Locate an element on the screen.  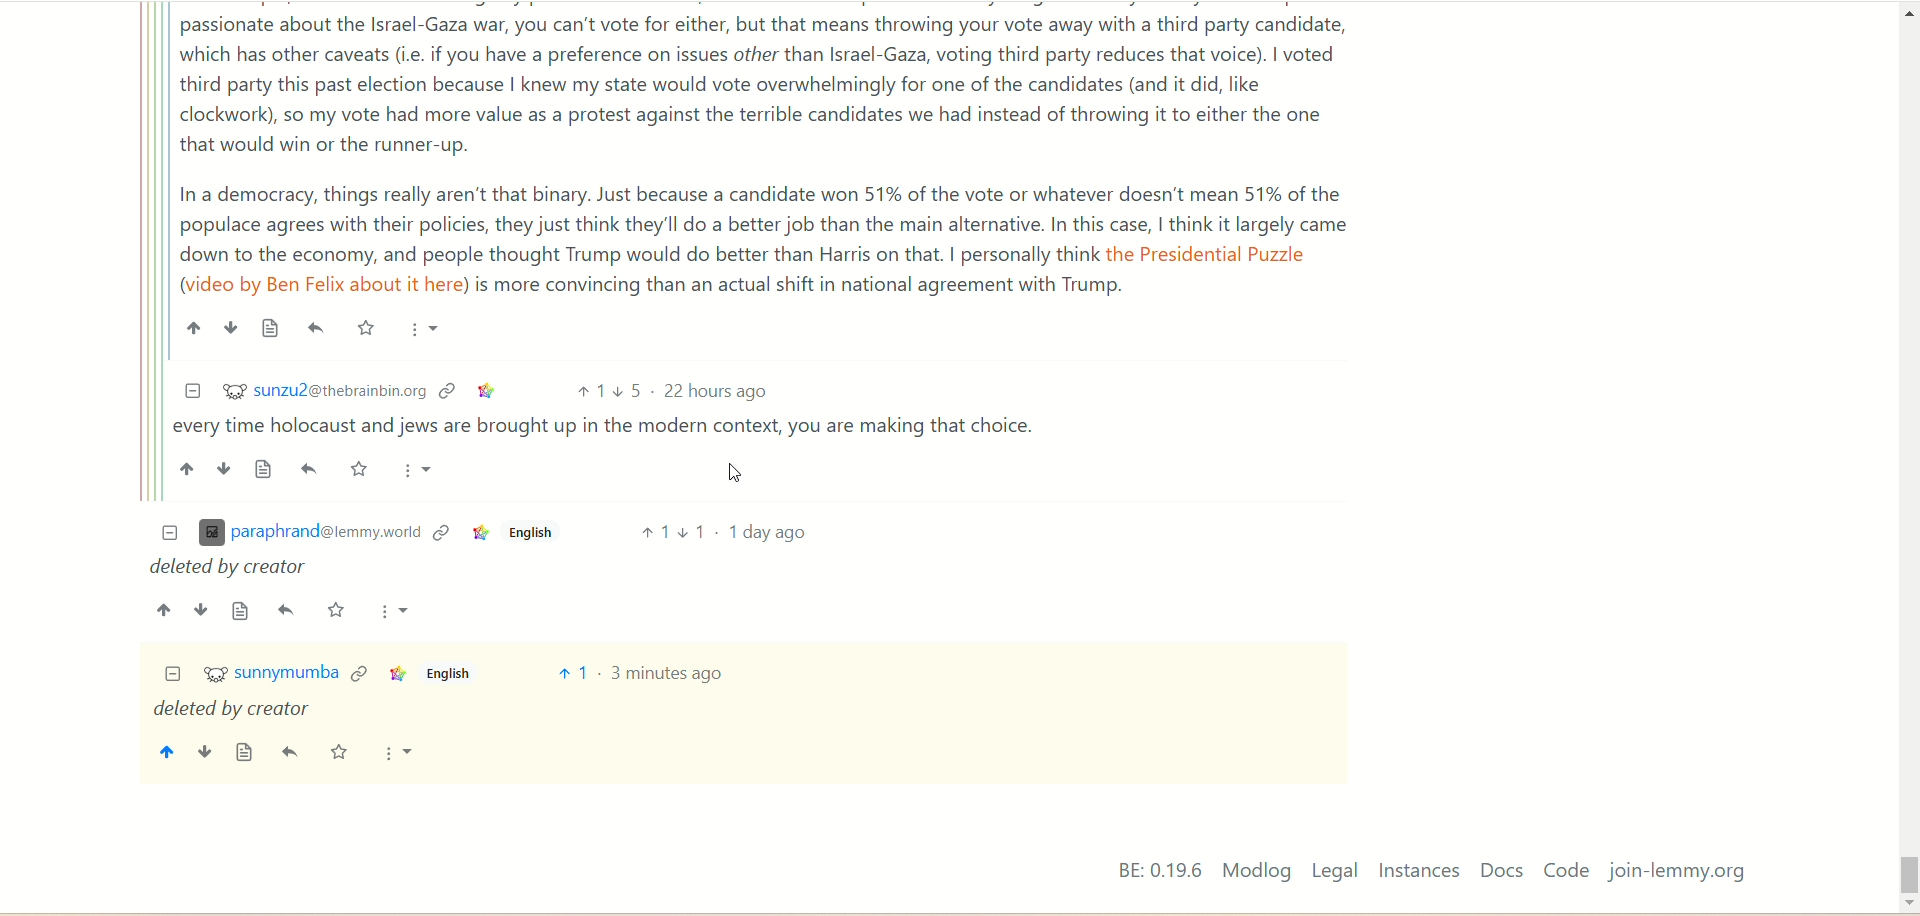
More is located at coordinates (395, 611).